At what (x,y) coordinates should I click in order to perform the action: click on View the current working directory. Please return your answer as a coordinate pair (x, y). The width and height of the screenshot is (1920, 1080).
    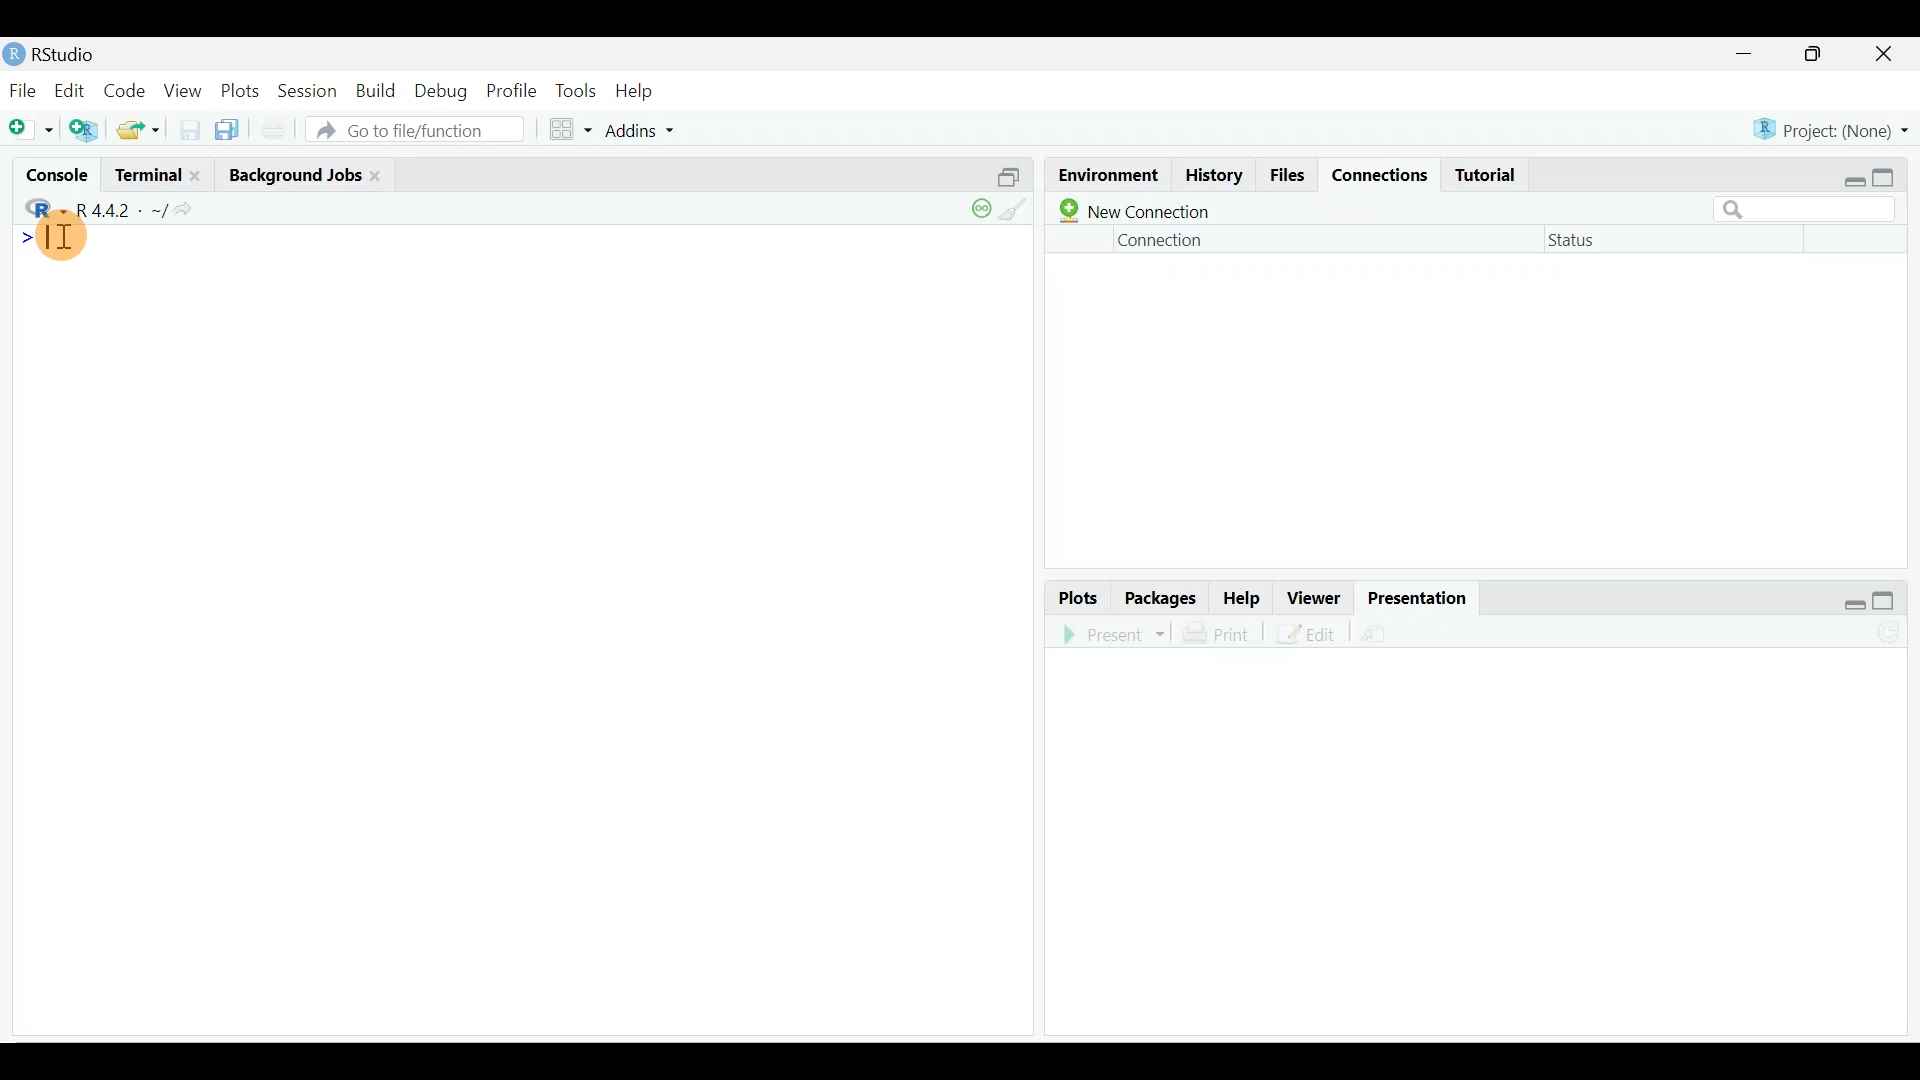
    Looking at the image, I should click on (196, 208).